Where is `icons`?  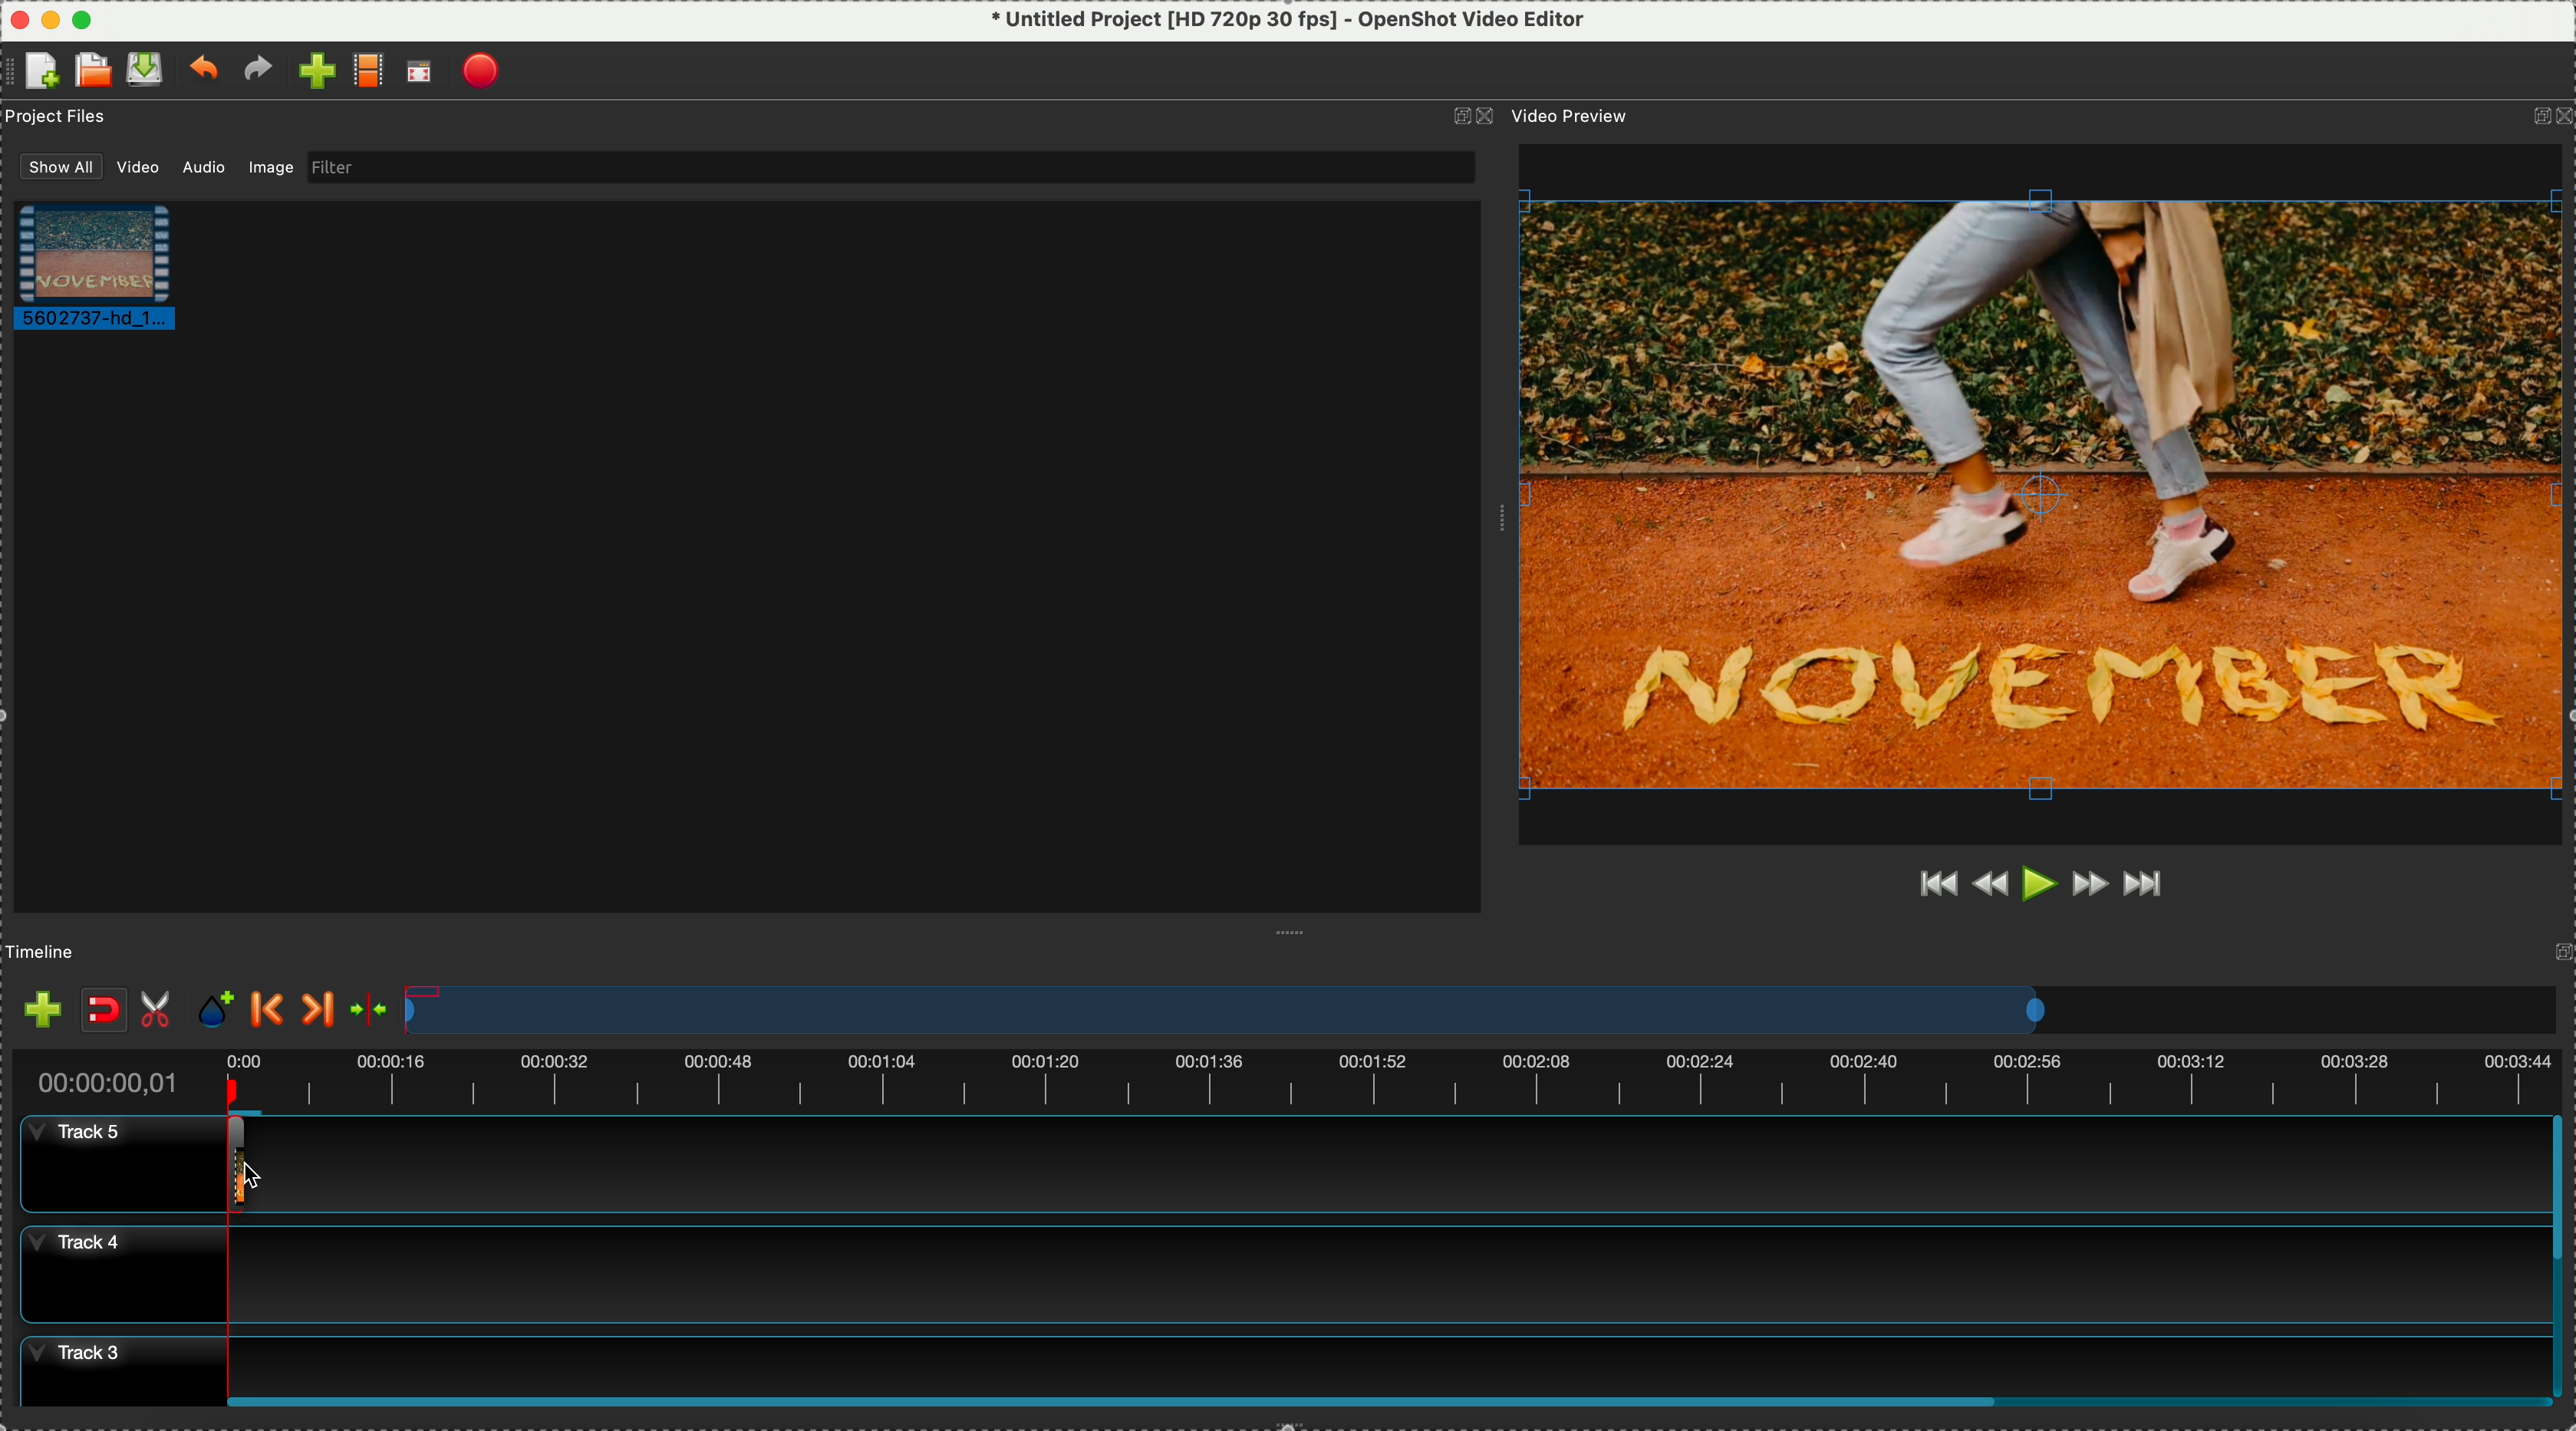
icons is located at coordinates (1471, 117).